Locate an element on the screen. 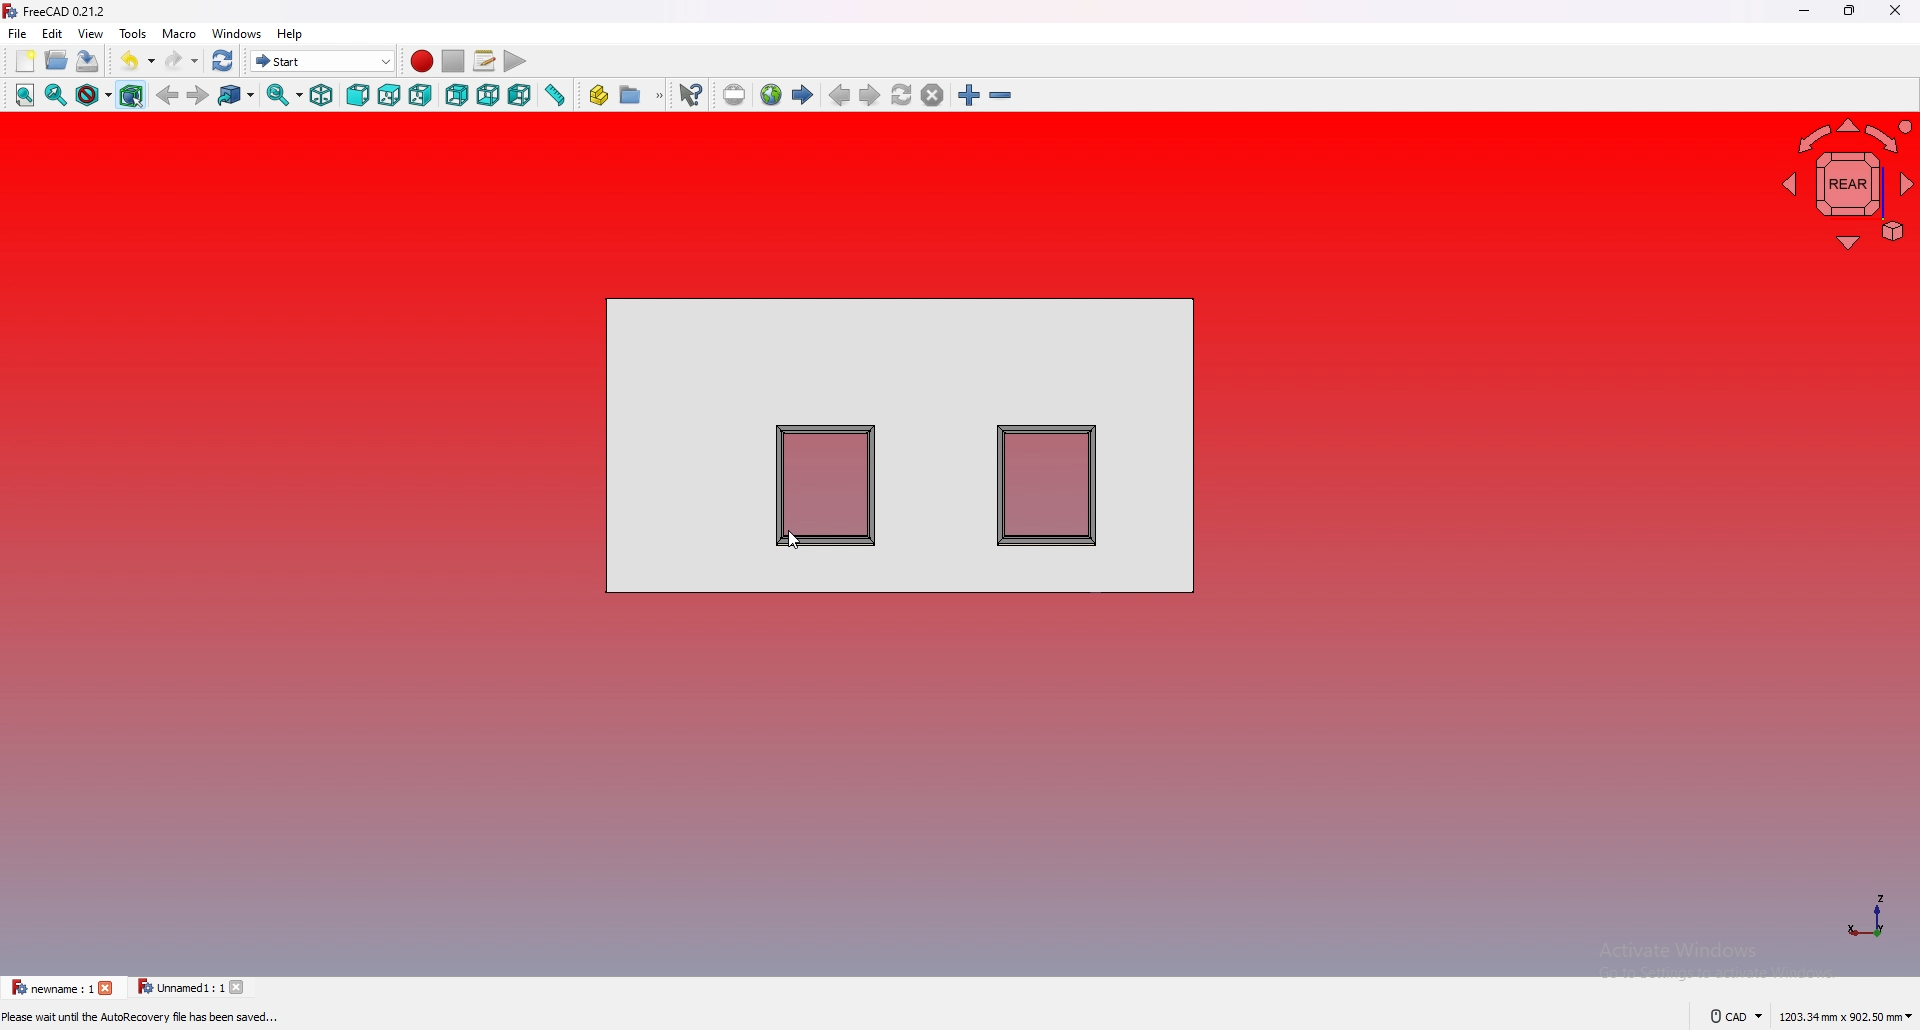 Image resolution: width=1920 pixels, height=1030 pixels. tab 1 is located at coordinates (49, 988).